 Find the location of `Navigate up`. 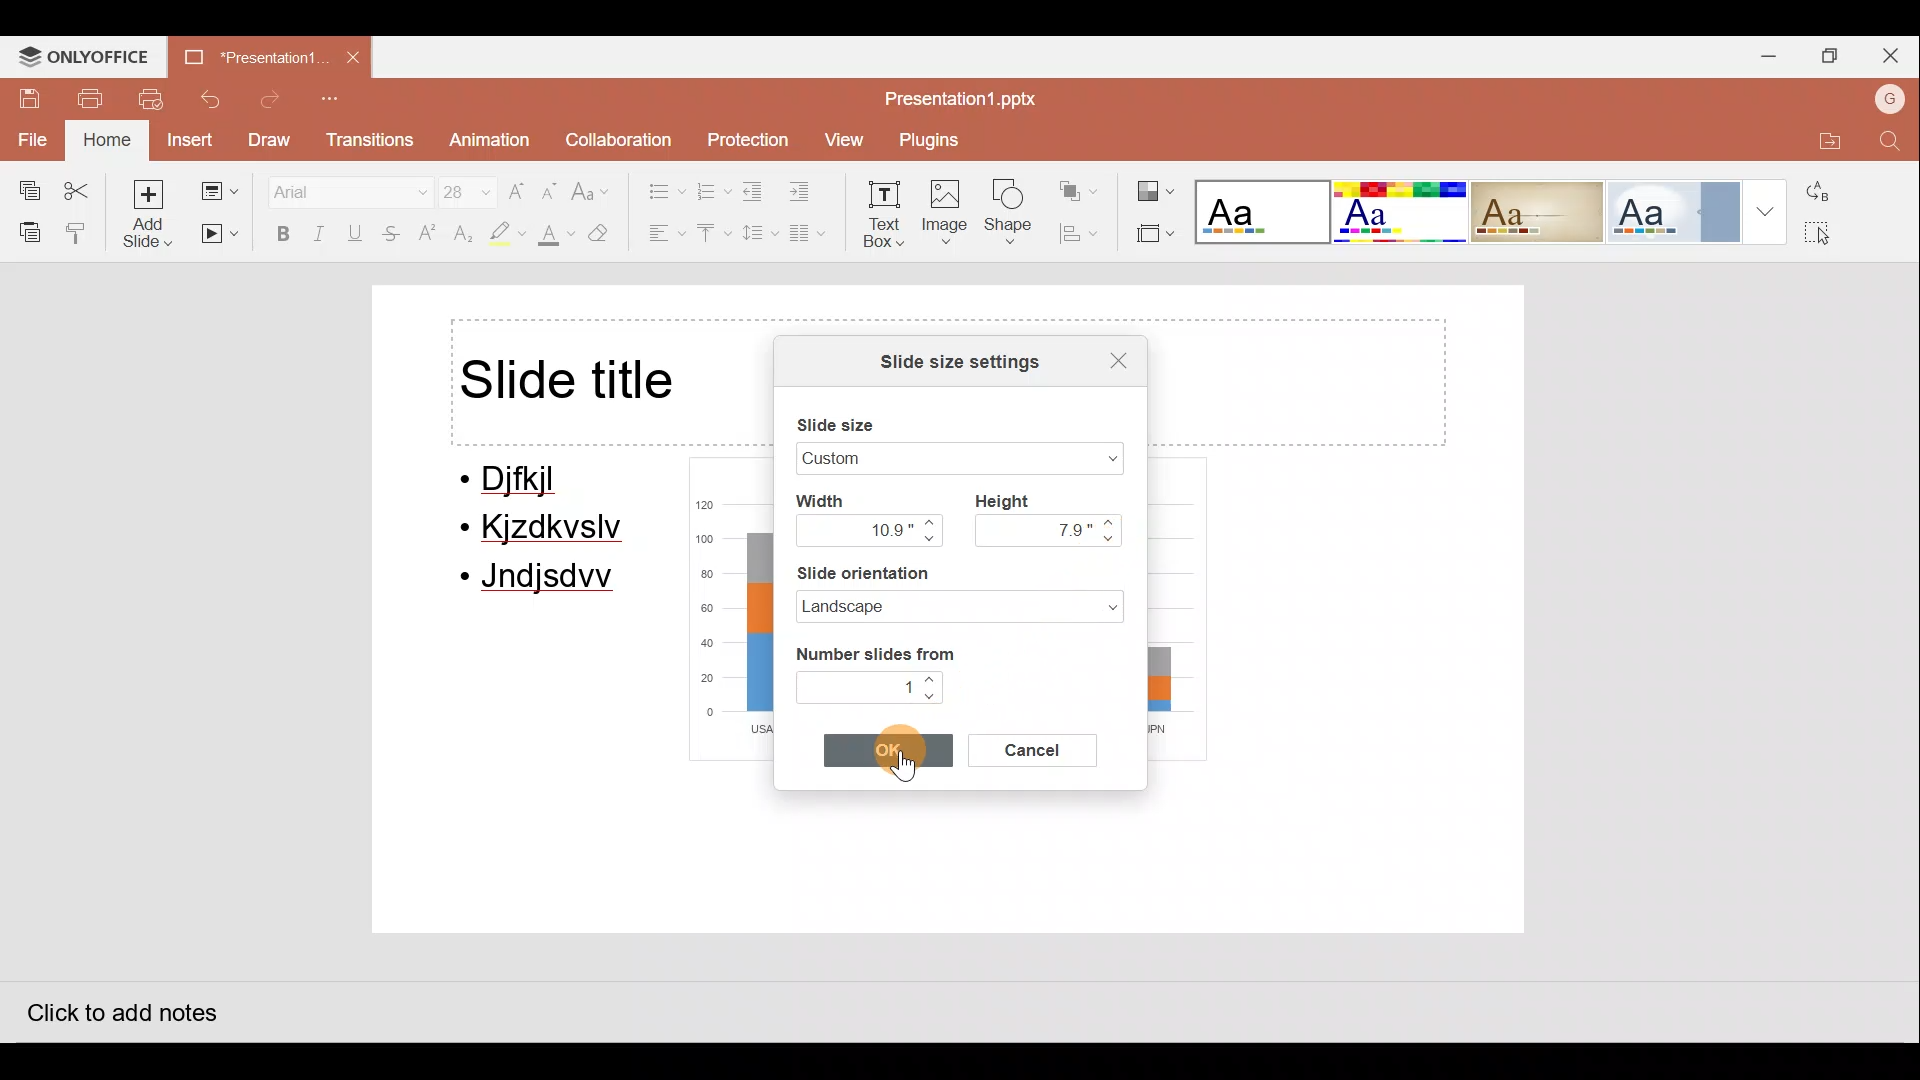

Navigate up is located at coordinates (932, 680).